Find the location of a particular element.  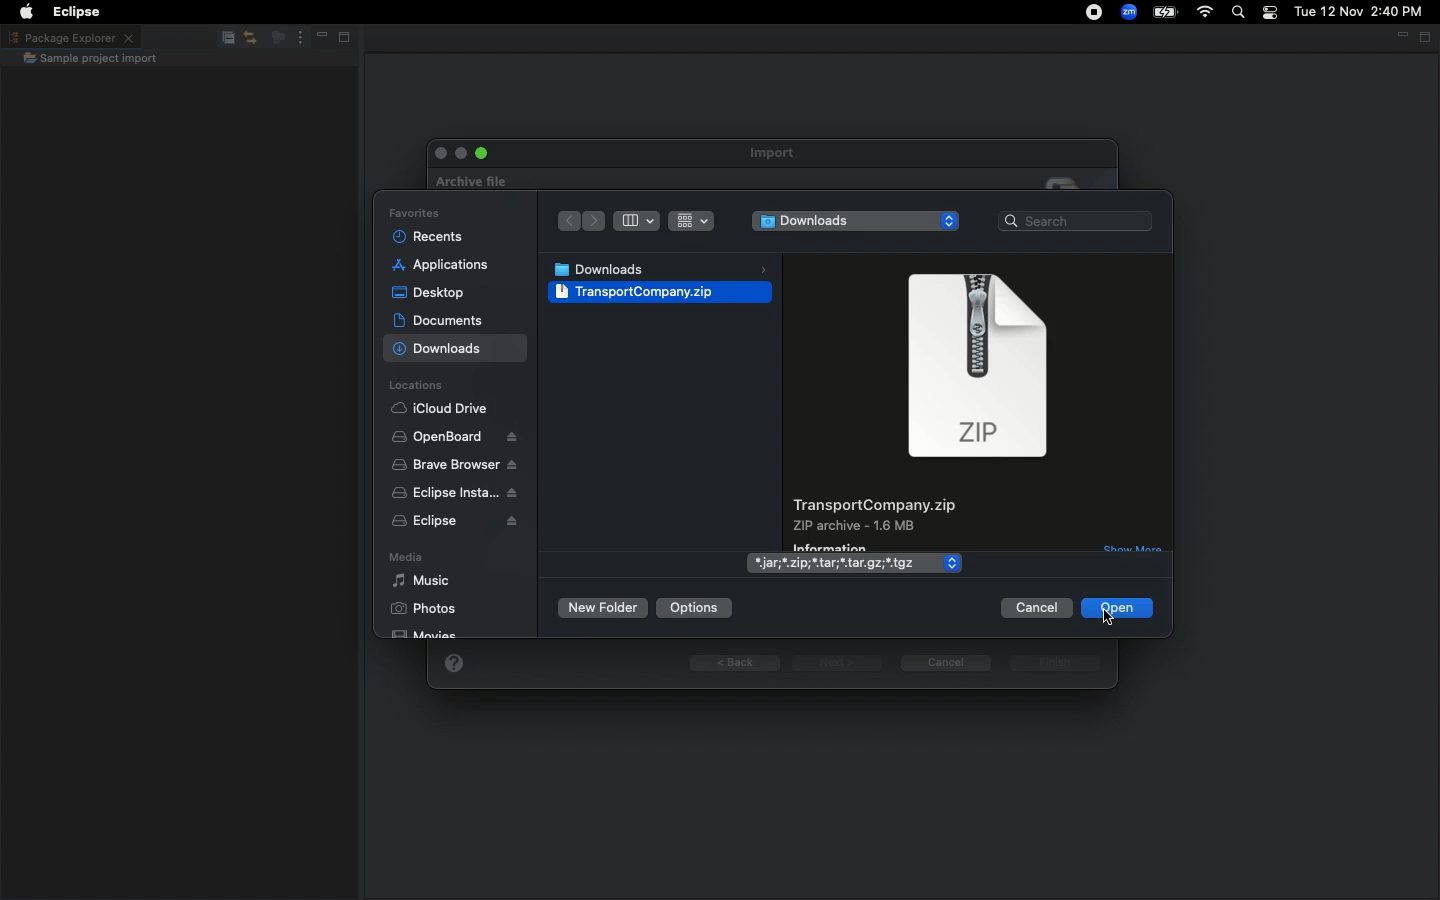

ZIP Icon is located at coordinates (980, 374).